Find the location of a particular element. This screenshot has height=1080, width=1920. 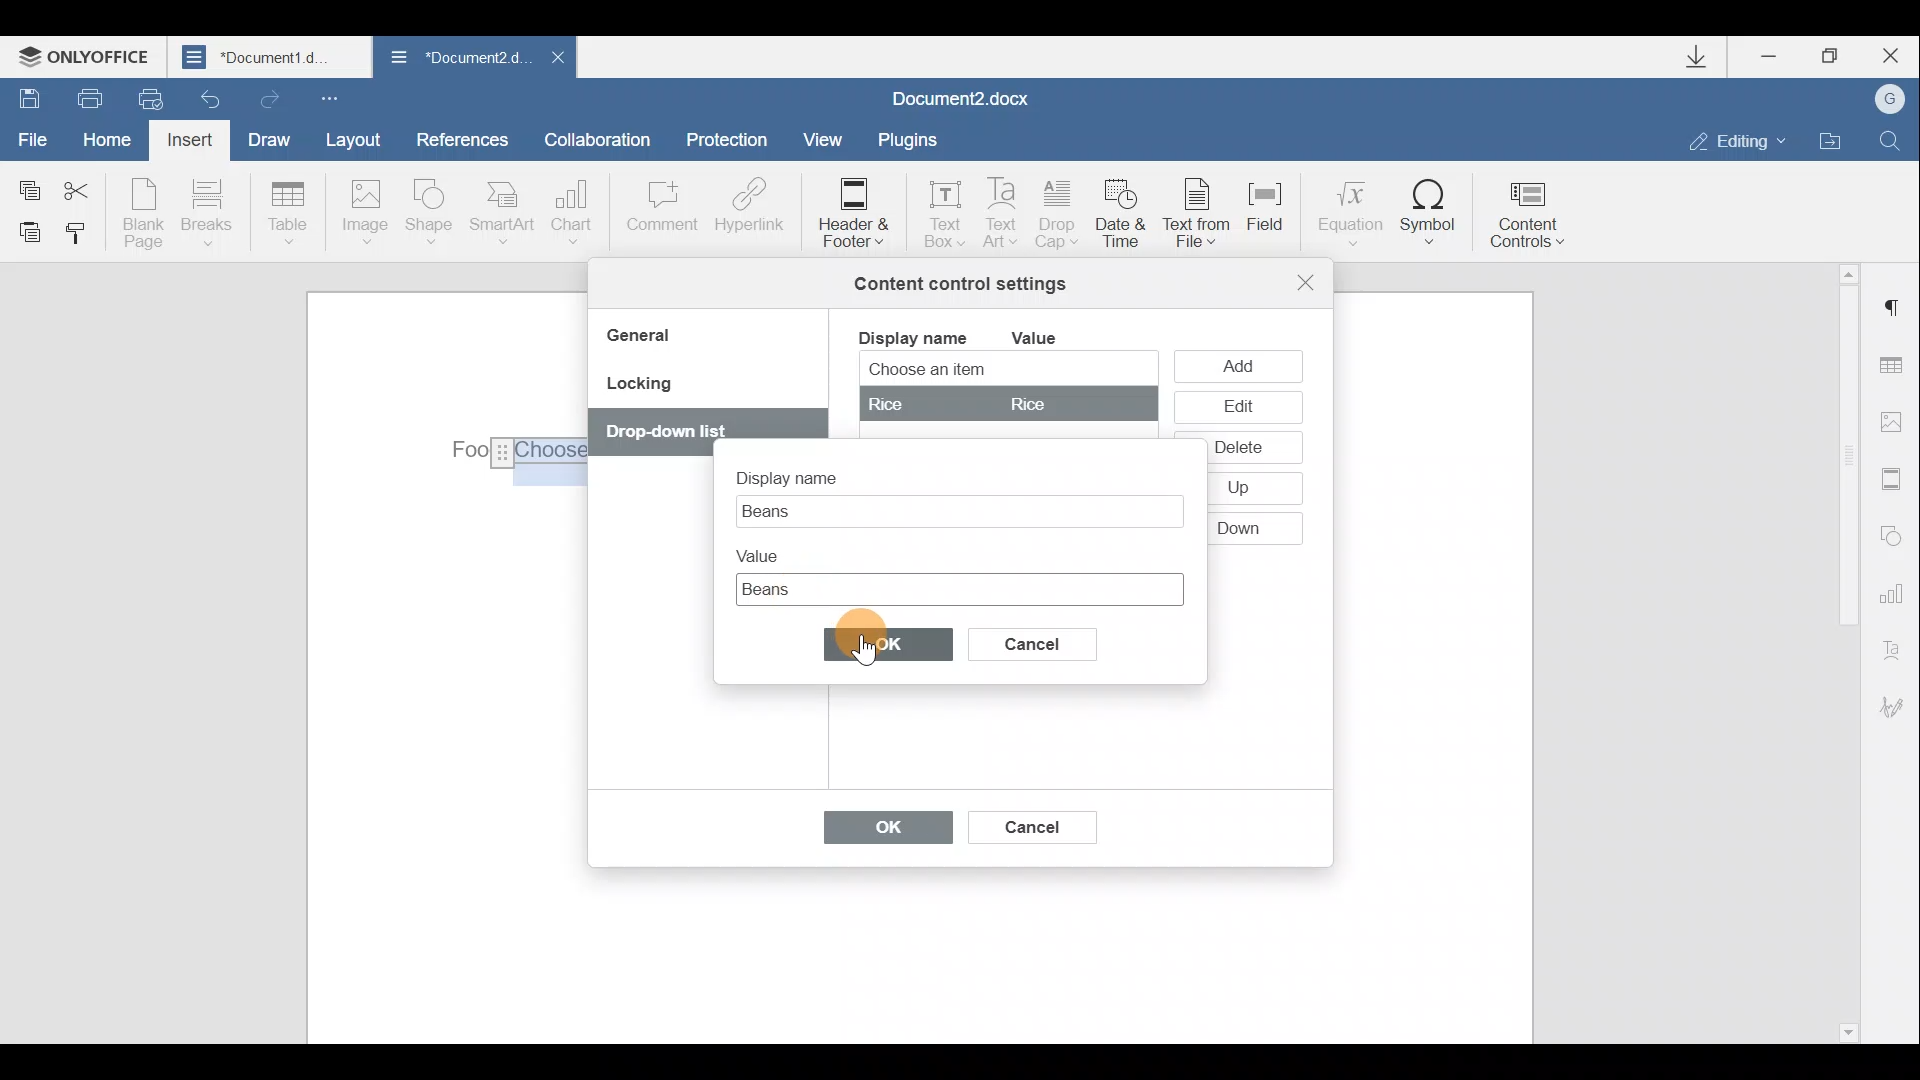

Locking is located at coordinates (638, 390).